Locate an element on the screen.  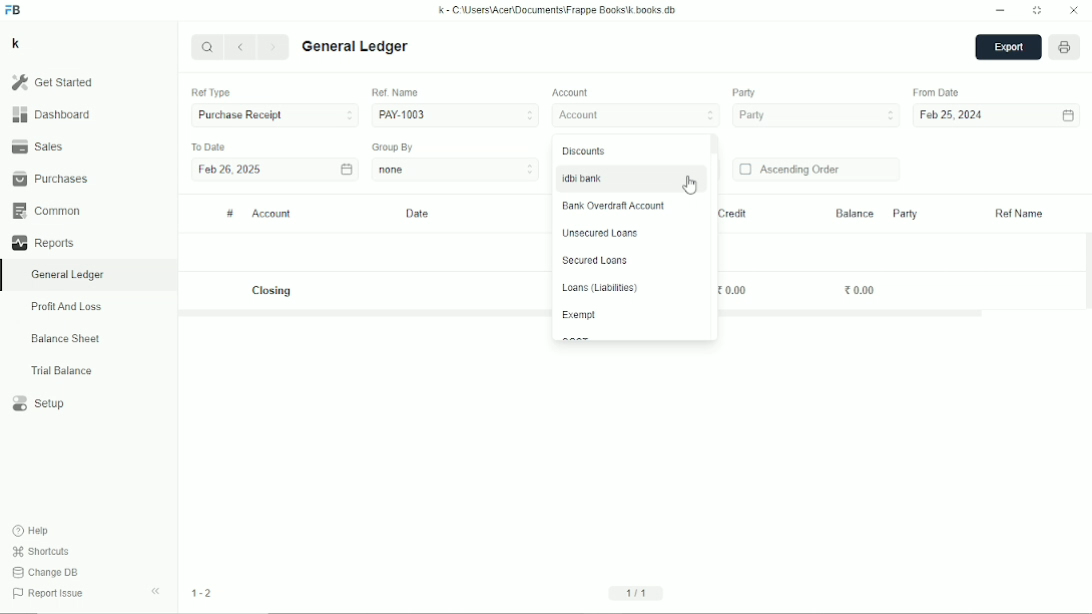
Party is located at coordinates (904, 213).